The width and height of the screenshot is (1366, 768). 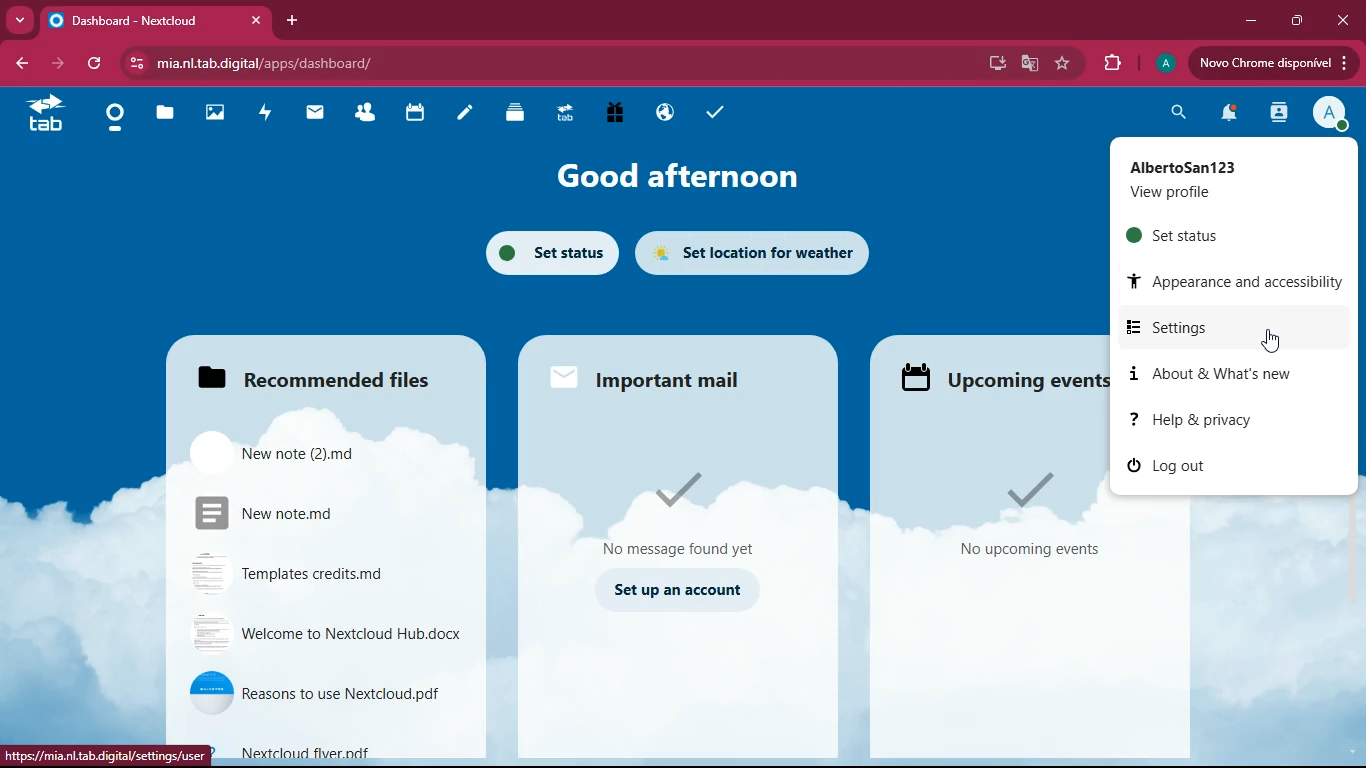 What do you see at coordinates (323, 373) in the screenshot?
I see `recommended files` at bounding box center [323, 373].